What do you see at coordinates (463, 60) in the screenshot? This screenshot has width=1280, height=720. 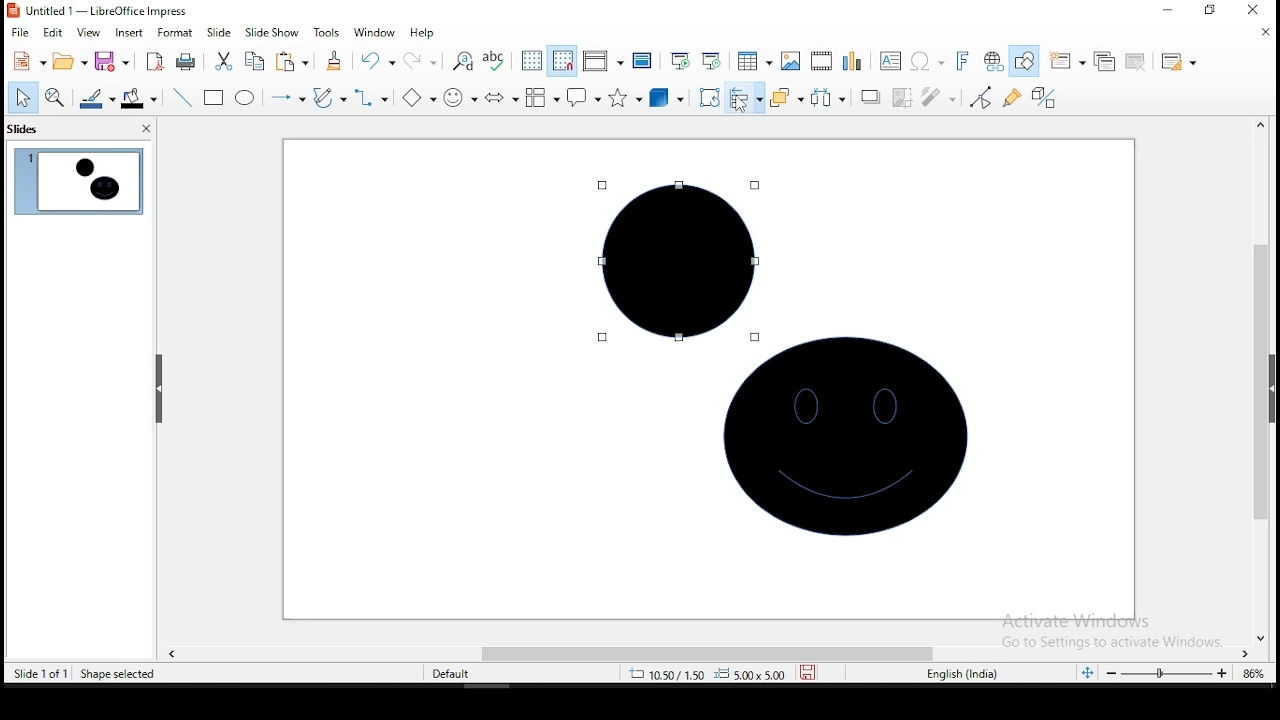 I see `find and replace` at bounding box center [463, 60].